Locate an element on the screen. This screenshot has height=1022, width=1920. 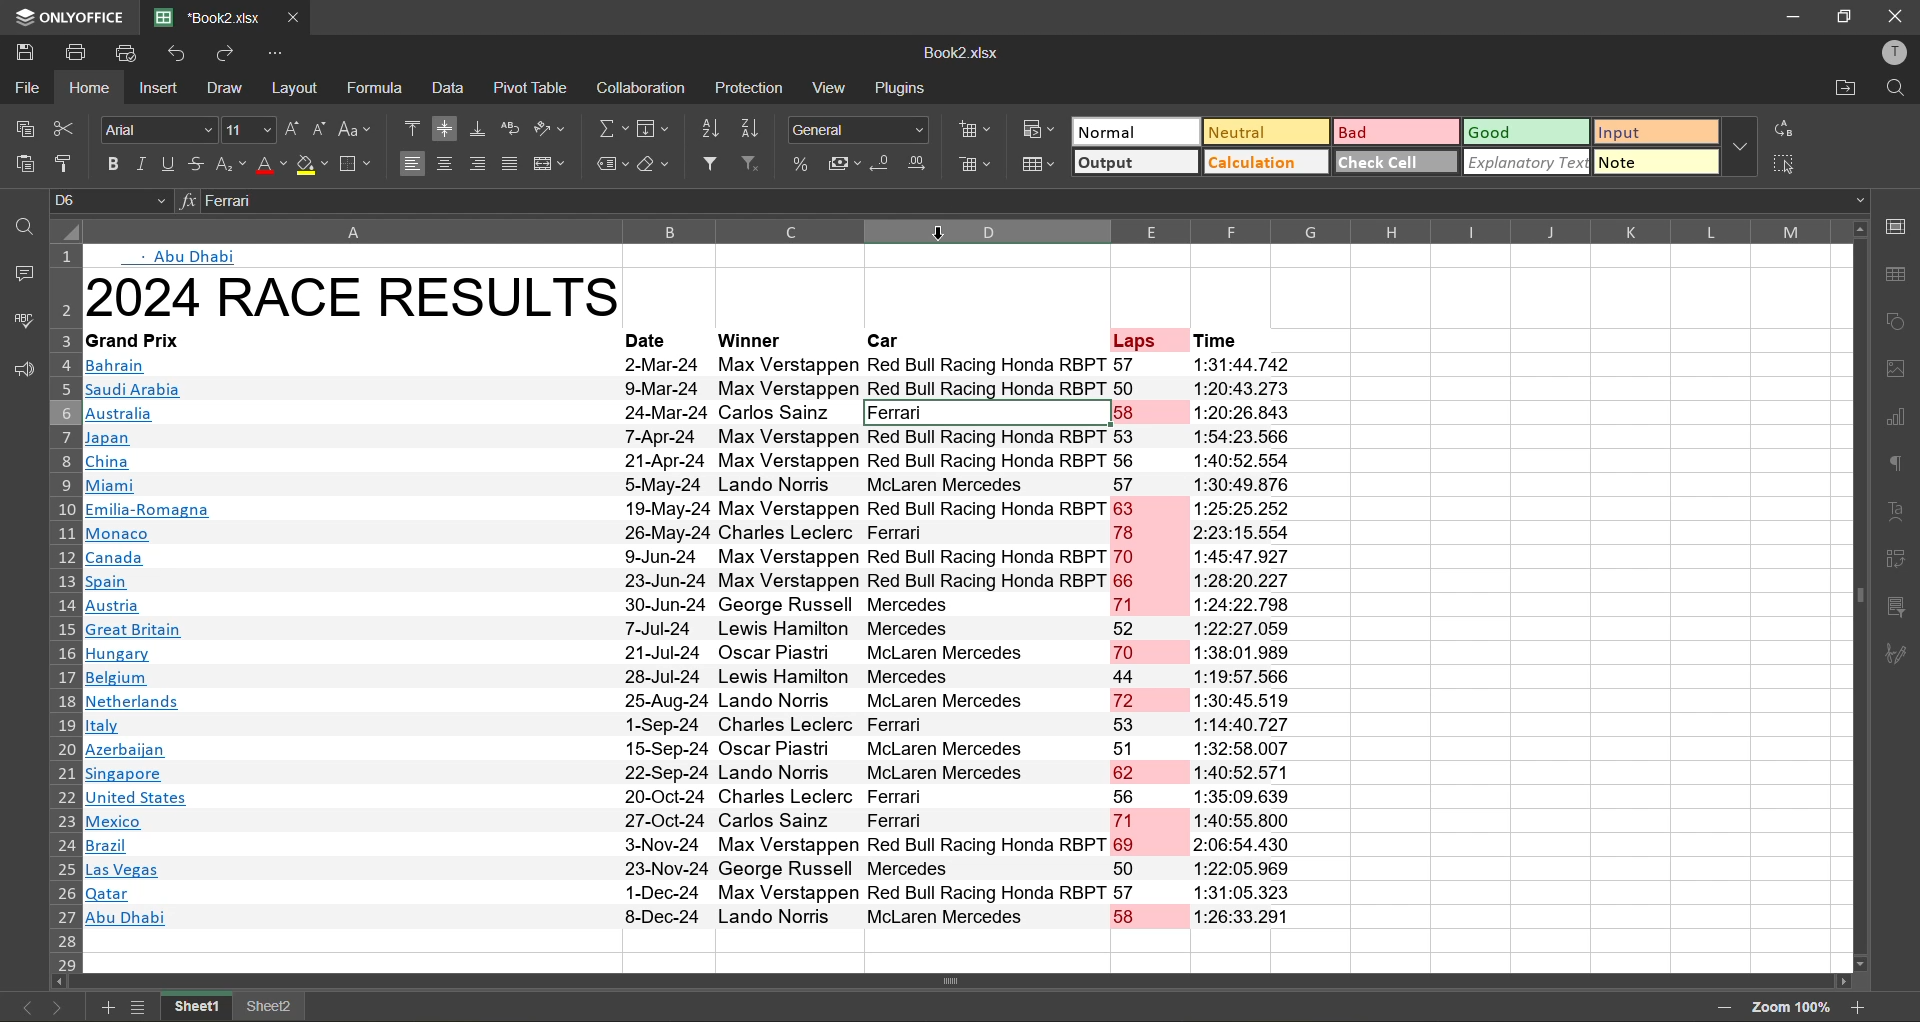
insert cells is located at coordinates (973, 131).